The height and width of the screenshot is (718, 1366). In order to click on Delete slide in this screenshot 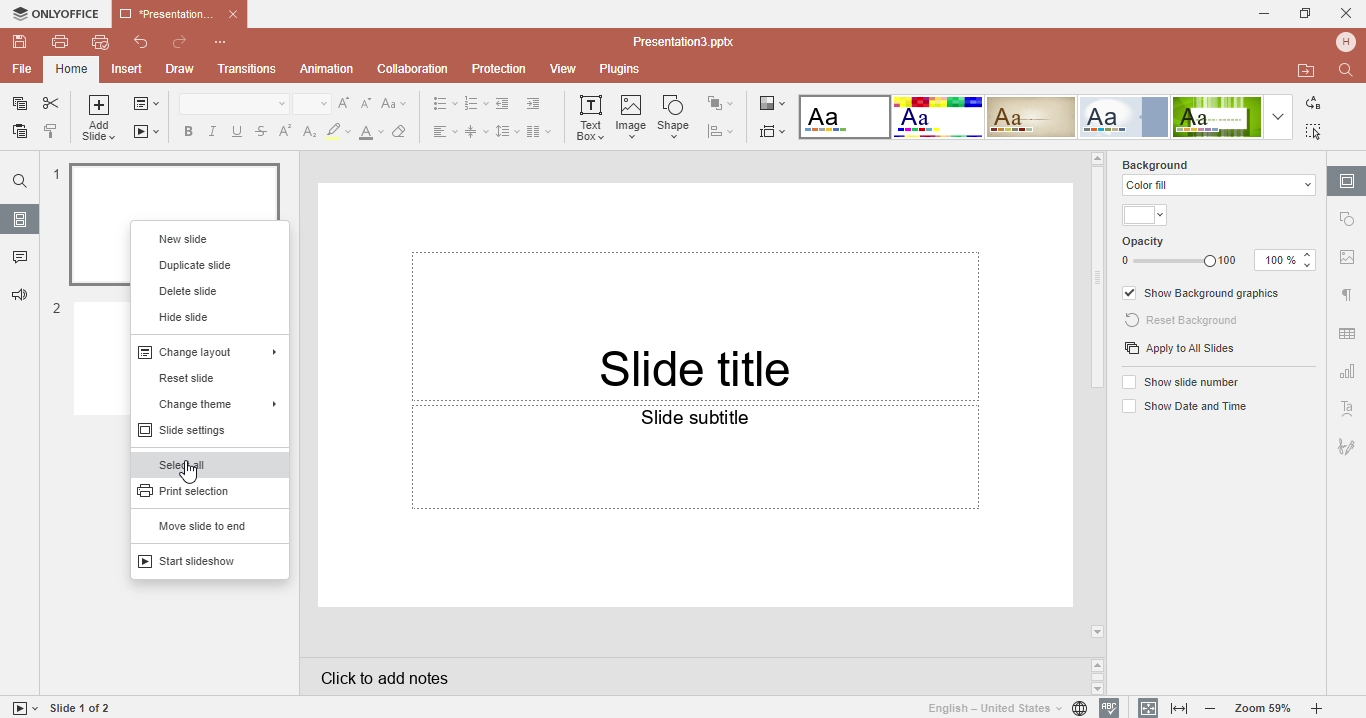, I will do `click(191, 290)`.